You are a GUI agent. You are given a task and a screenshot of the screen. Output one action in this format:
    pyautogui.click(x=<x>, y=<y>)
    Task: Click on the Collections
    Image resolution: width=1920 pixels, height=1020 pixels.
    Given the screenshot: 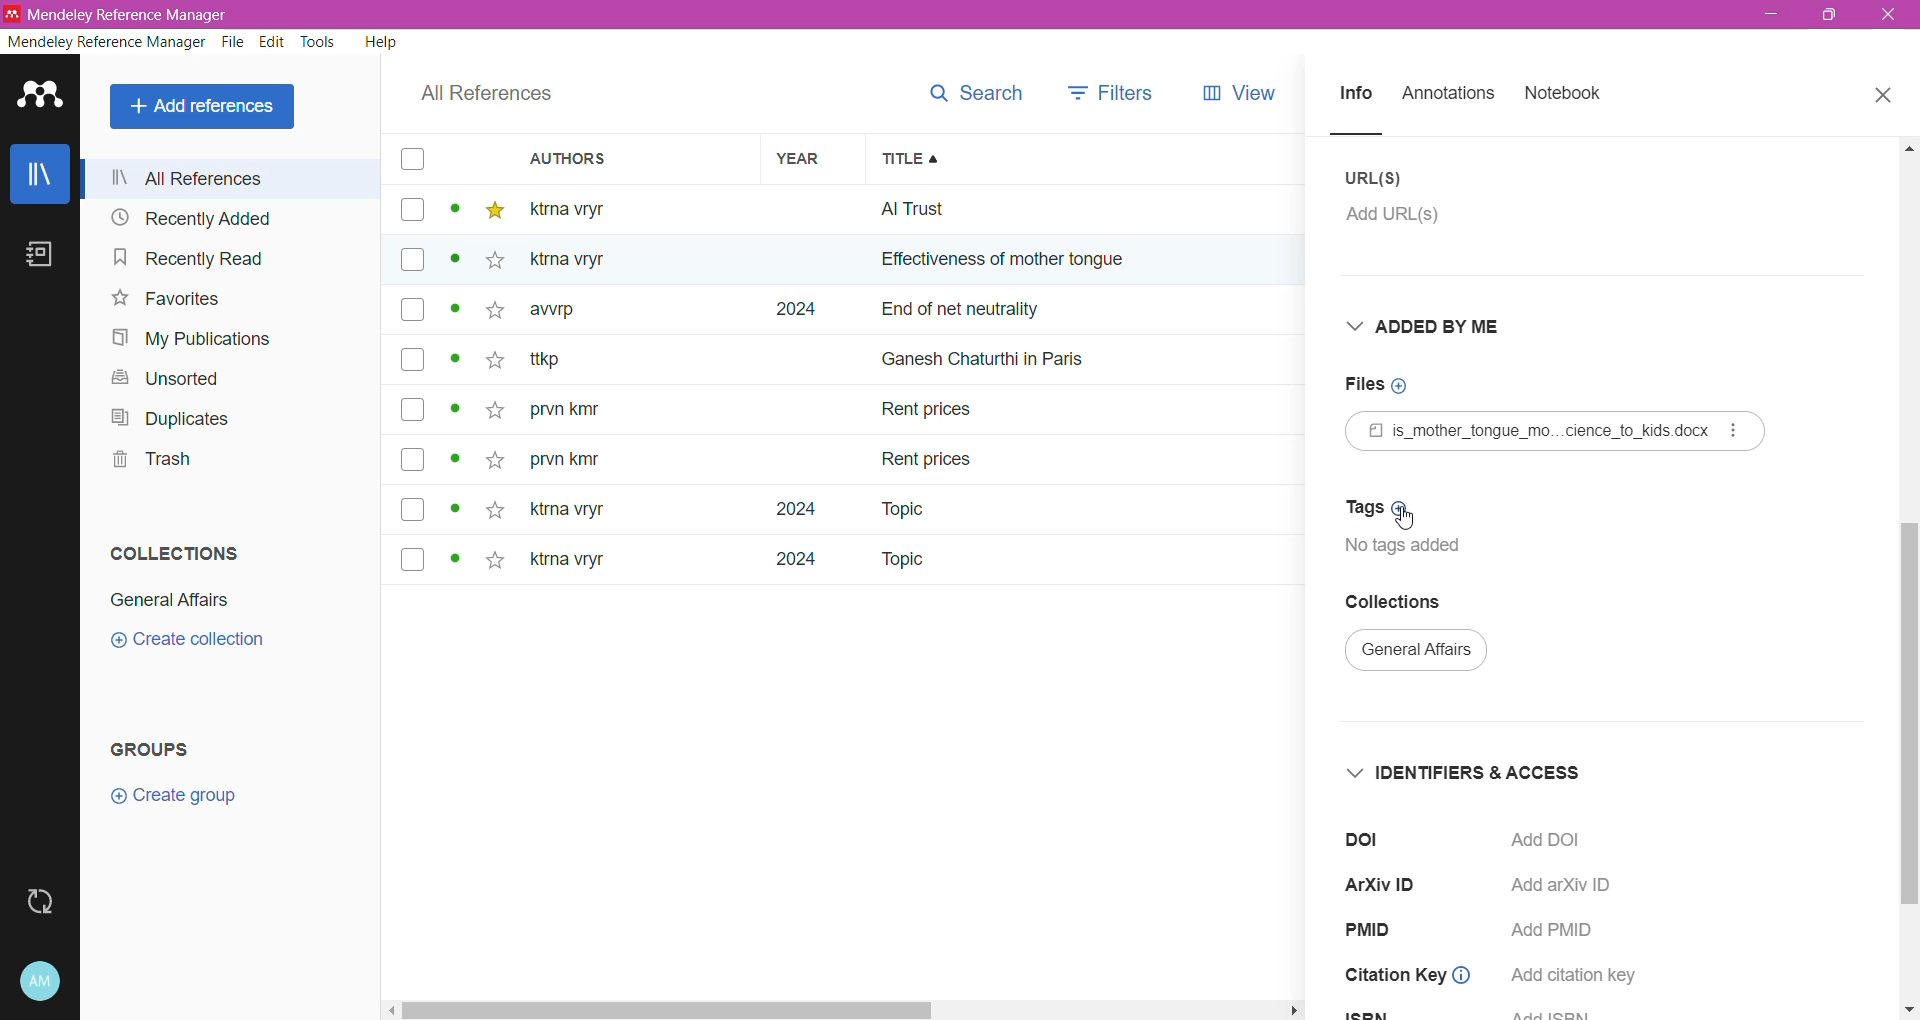 What is the action you would take?
    pyautogui.click(x=1399, y=603)
    